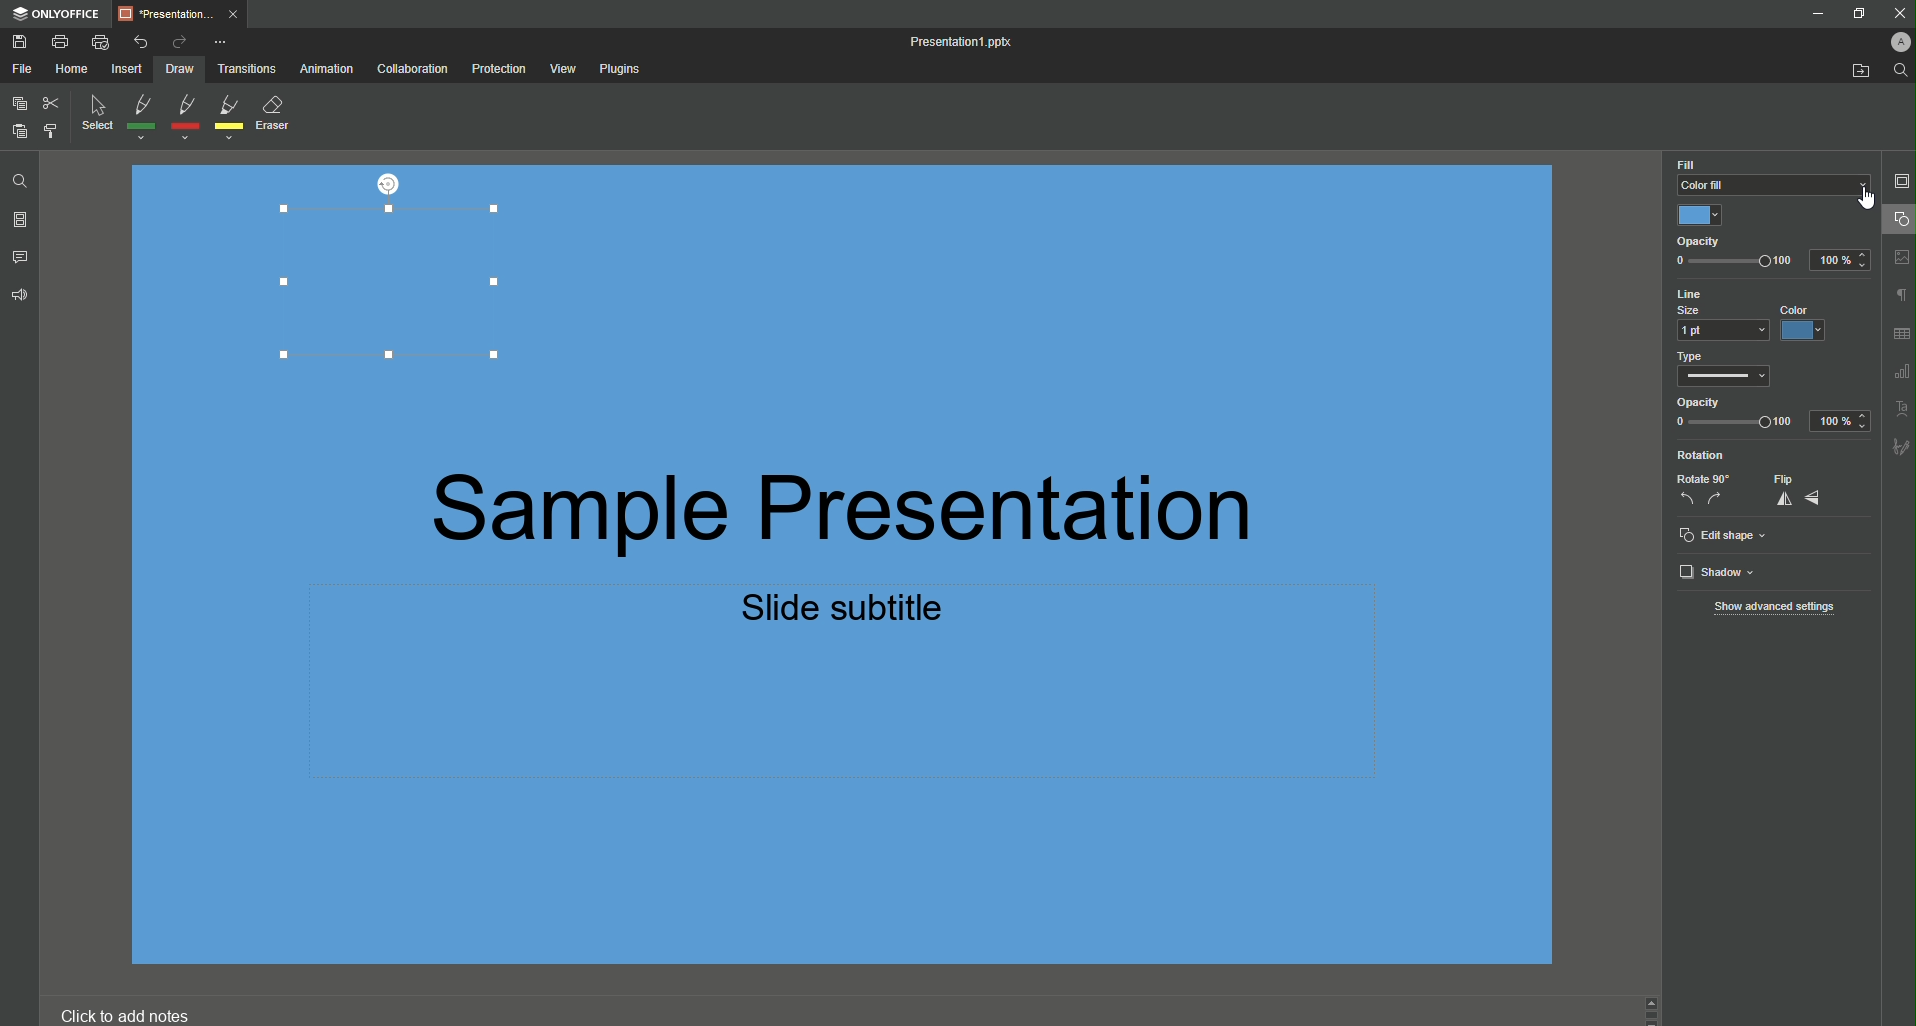 This screenshot has width=1916, height=1026. Describe the element at coordinates (16, 178) in the screenshot. I see `Find` at that location.